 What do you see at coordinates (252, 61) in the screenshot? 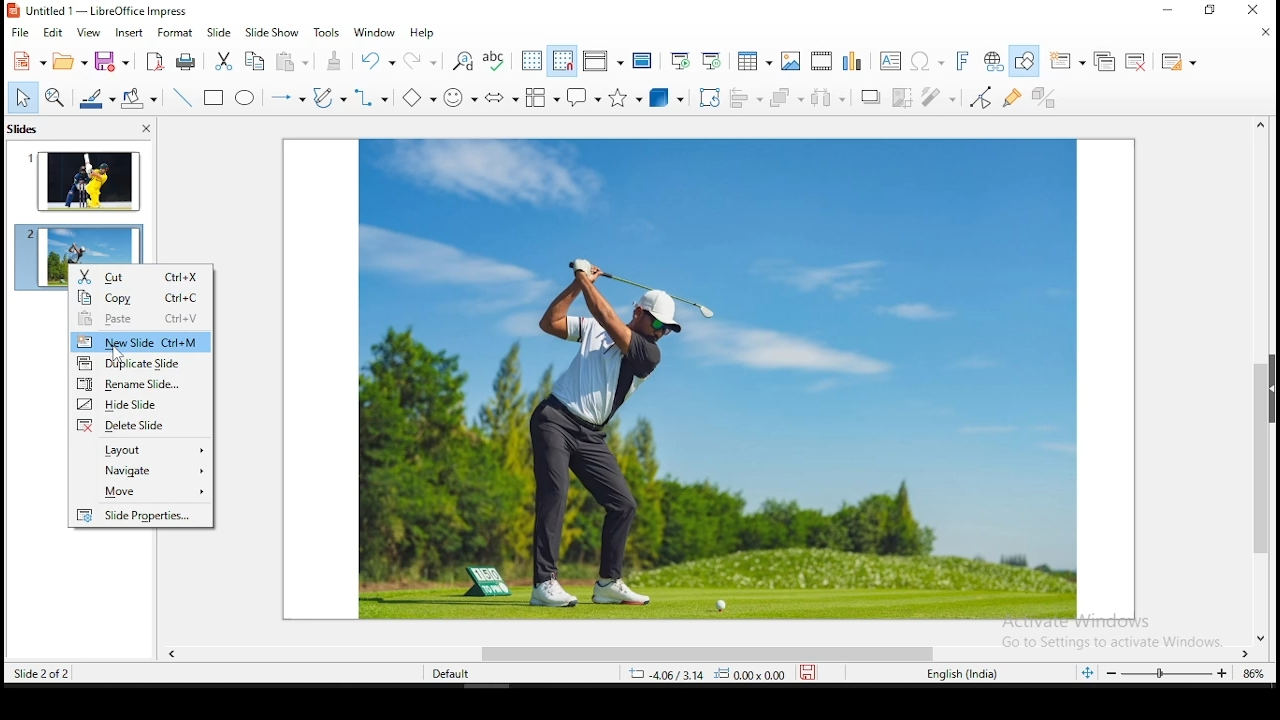
I see `copy` at bounding box center [252, 61].